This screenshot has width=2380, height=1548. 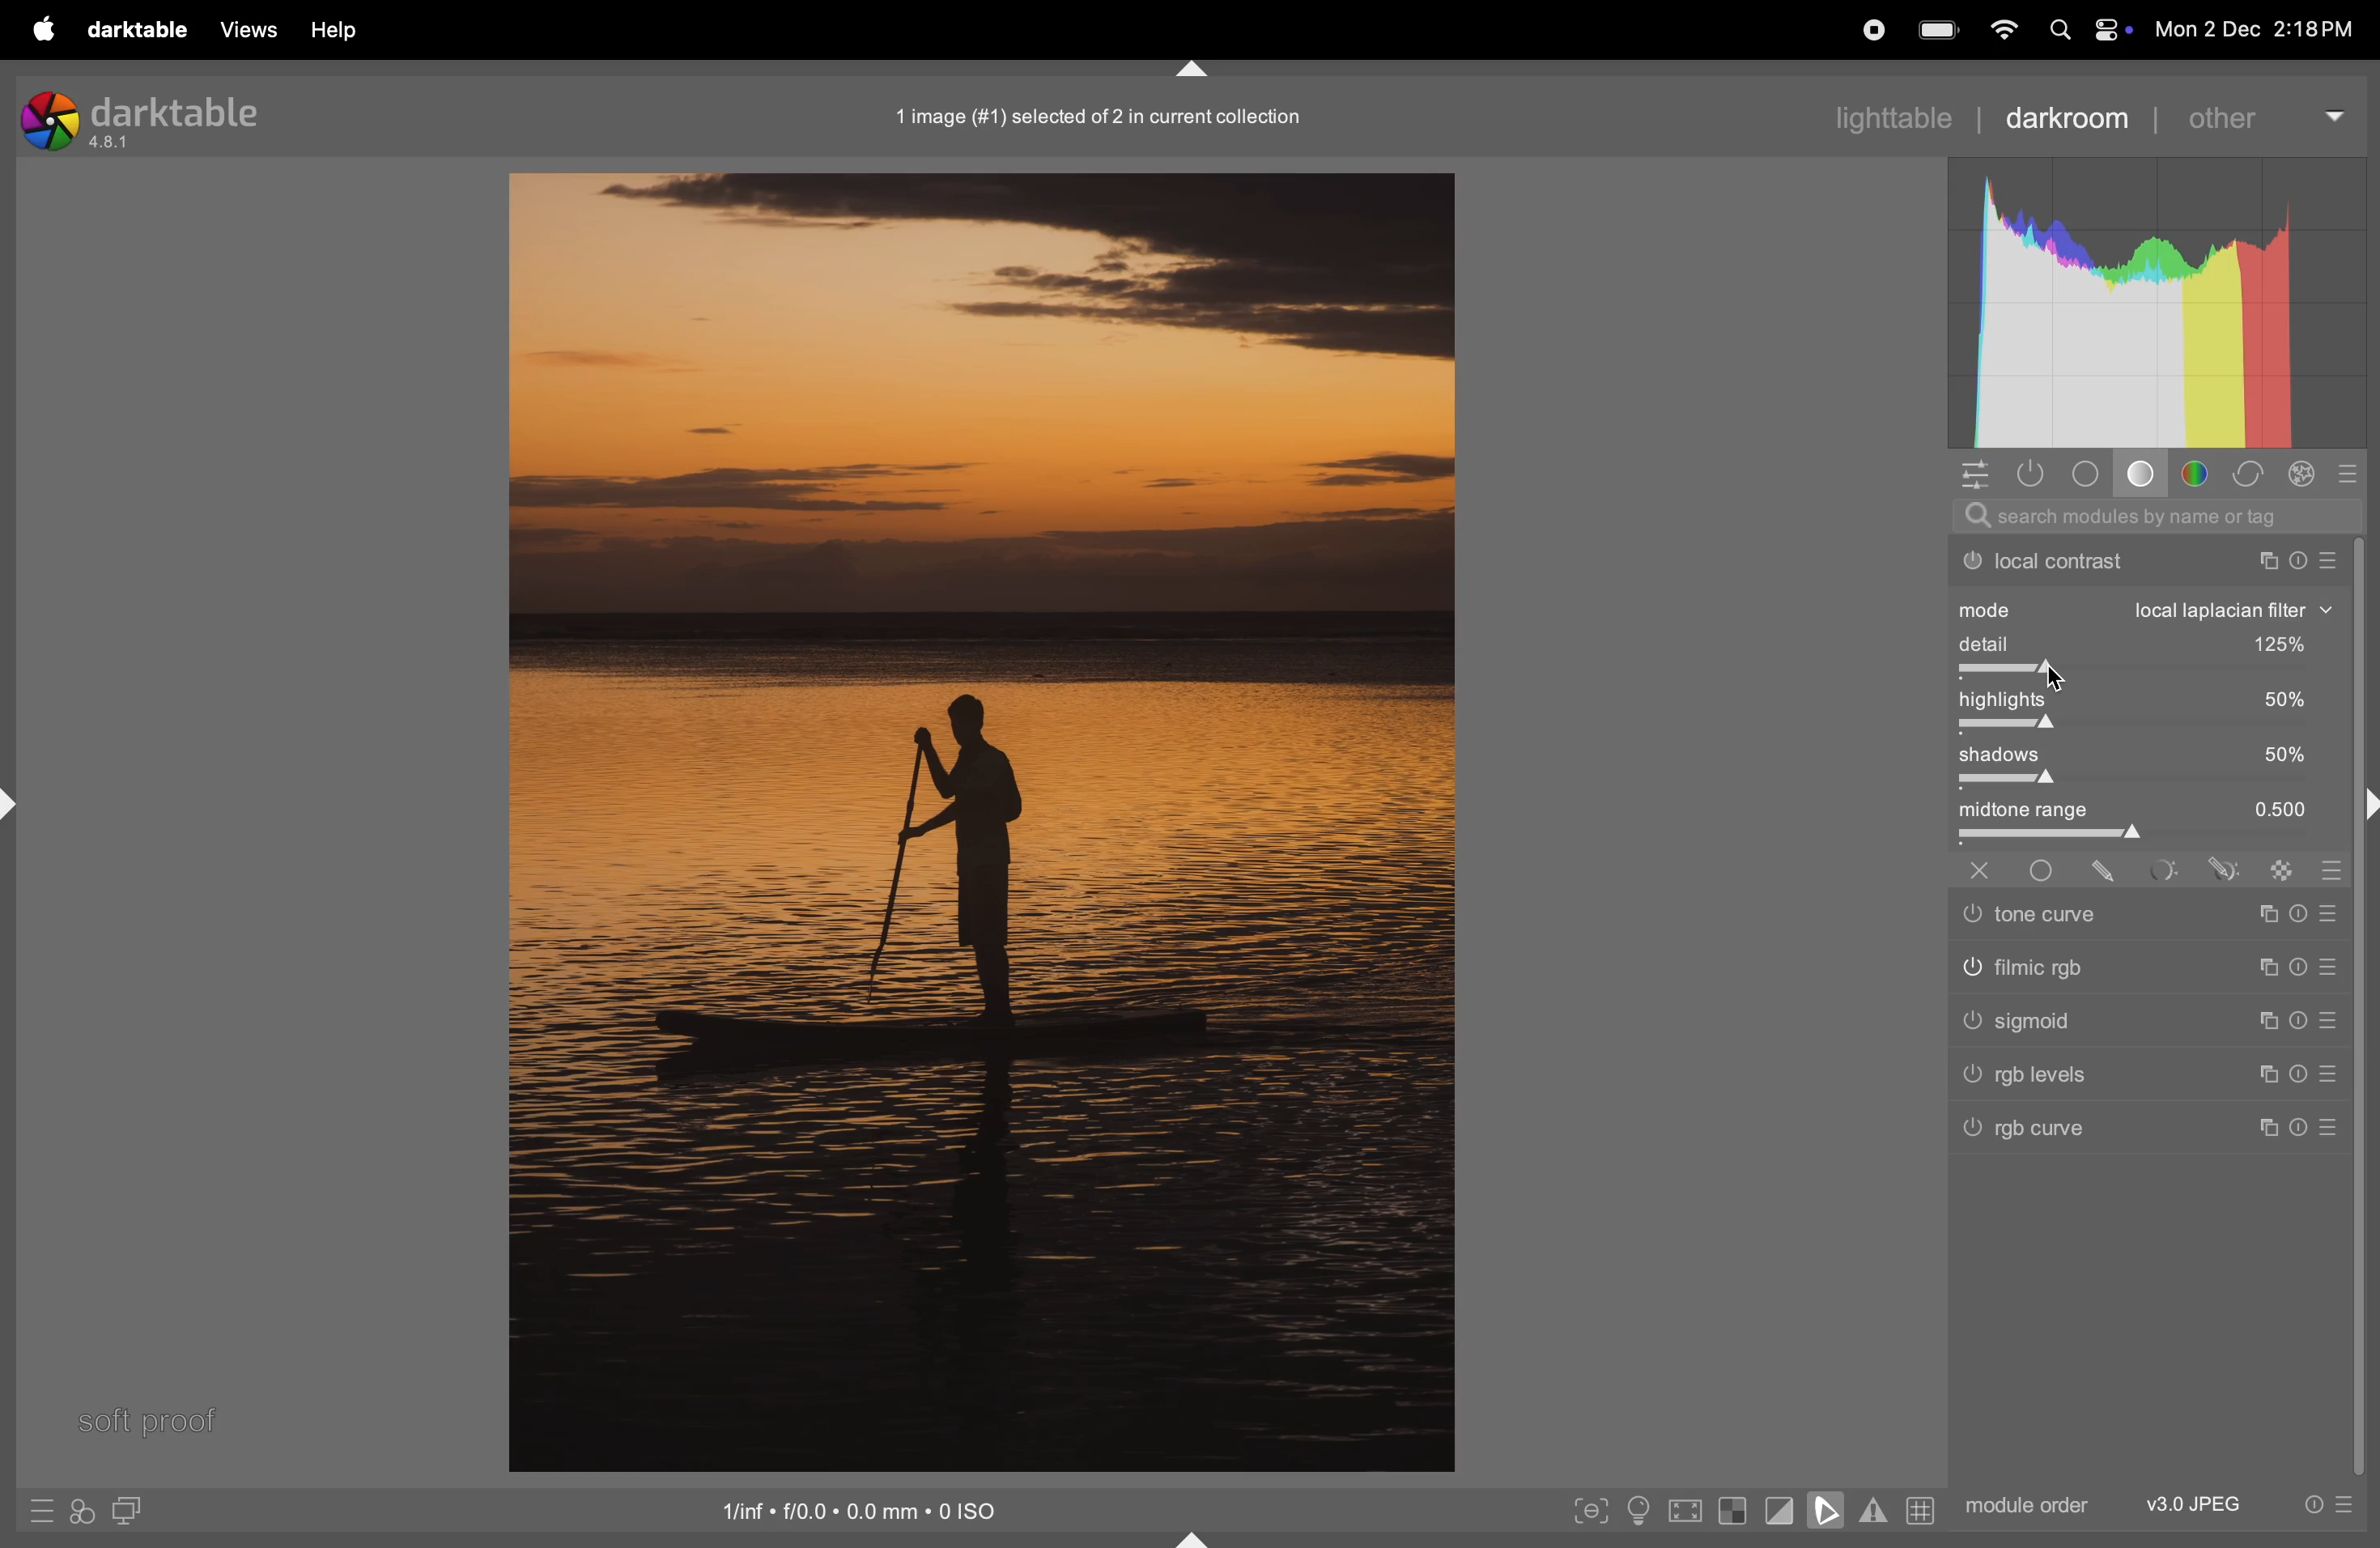 What do you see at coordinates (2112, 871) in the screenshot?
I see `sign` at bounding box center [2112, 871].